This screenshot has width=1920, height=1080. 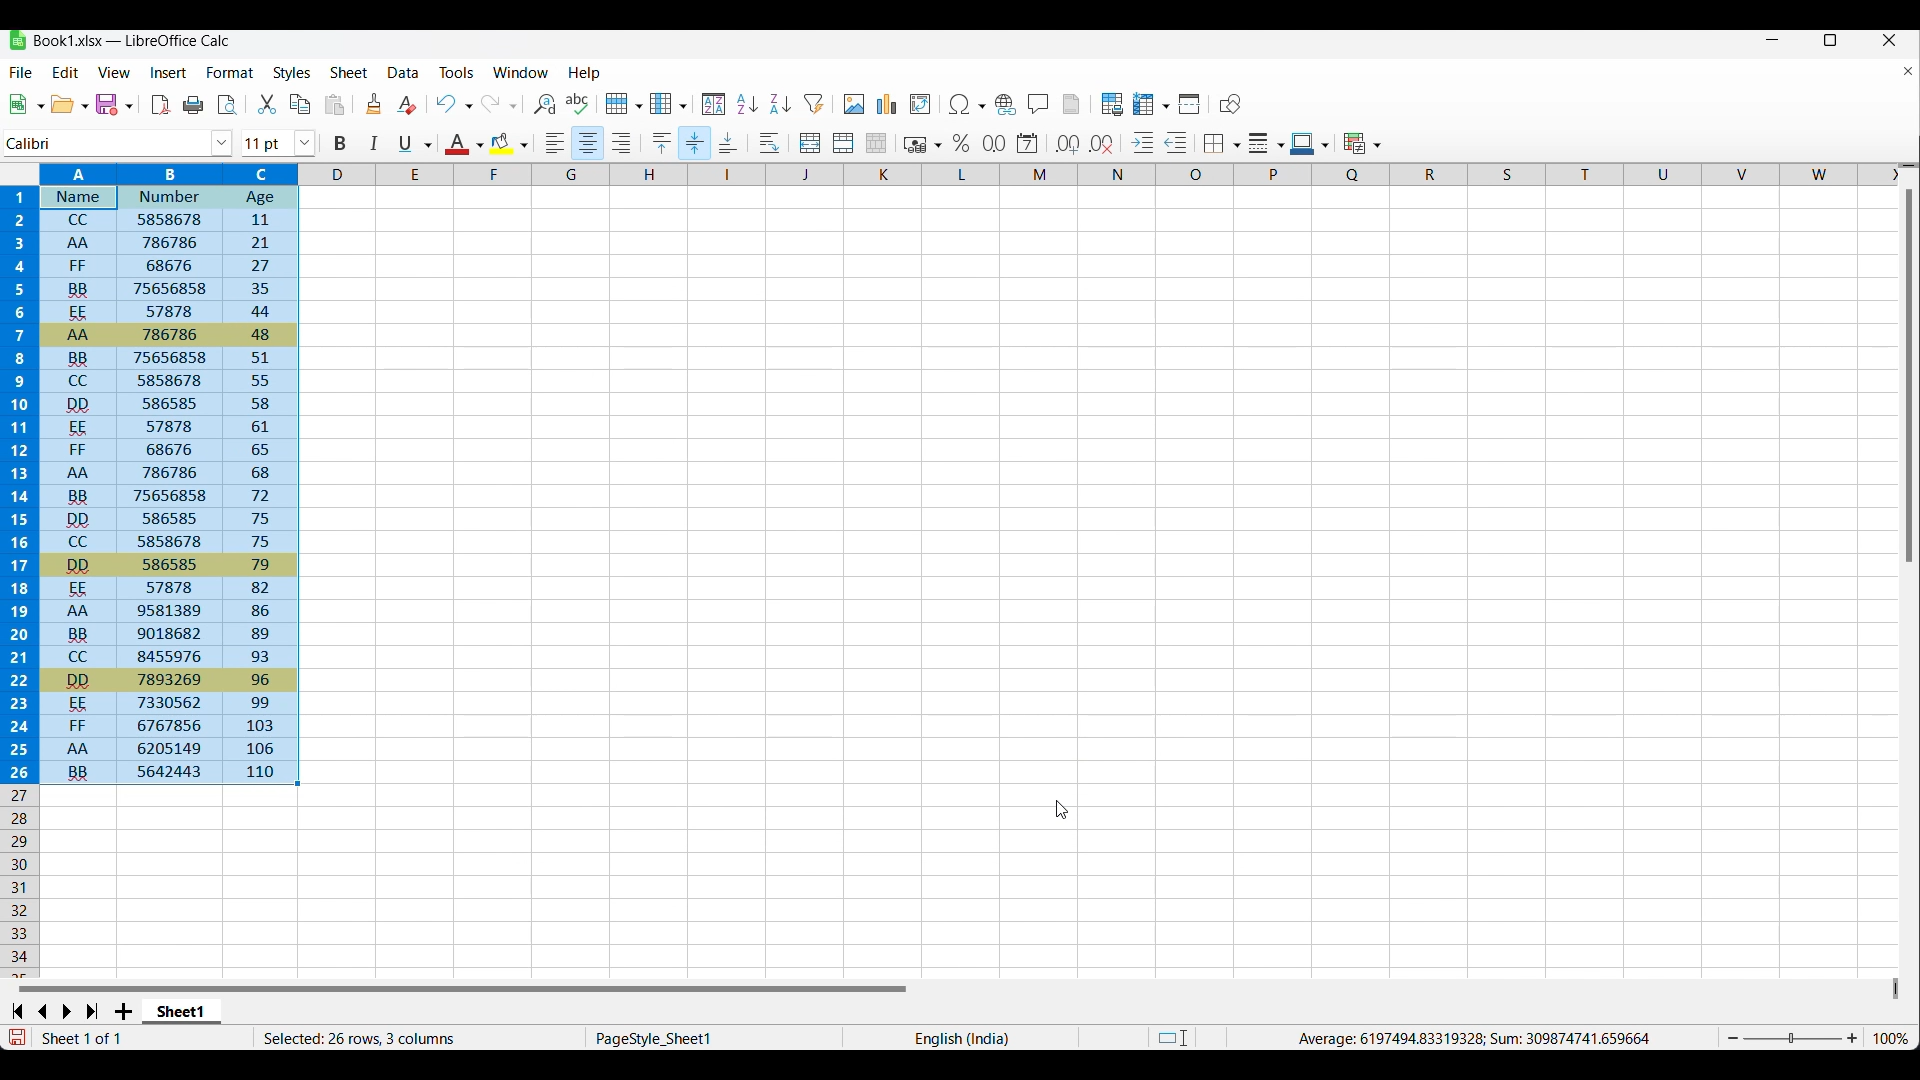 What do you see at coordinates (169, 73) in the screenshot?
I see `Insert menu` at bounding box center [169, 73].